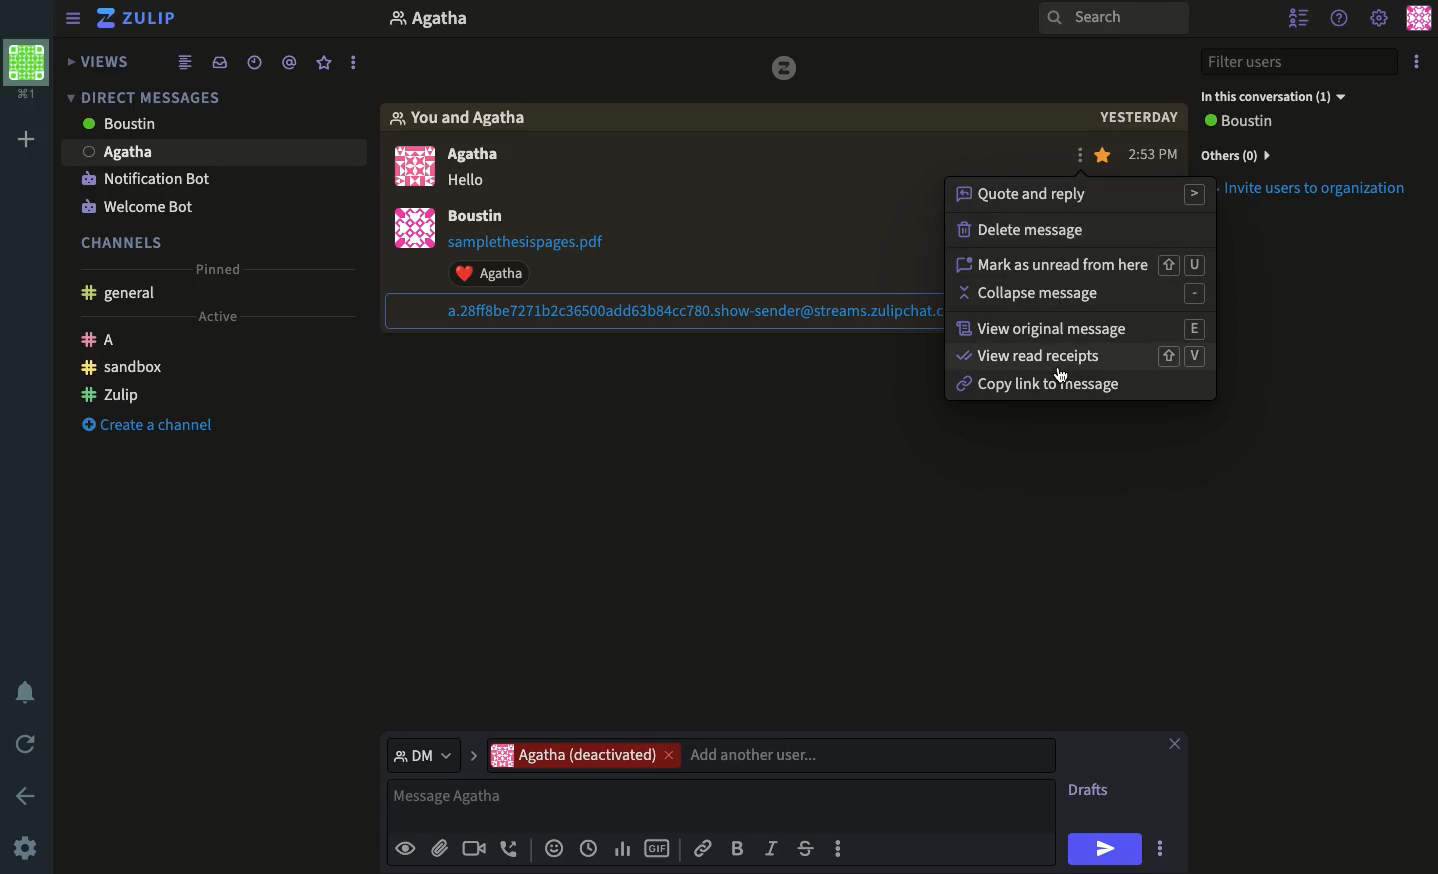 Image resolution: width=1438 pixels, height=874 pixels. What do you see at coordinates (840, 854) in the screenshot?
I see `options` at bounding box center [840, 854].